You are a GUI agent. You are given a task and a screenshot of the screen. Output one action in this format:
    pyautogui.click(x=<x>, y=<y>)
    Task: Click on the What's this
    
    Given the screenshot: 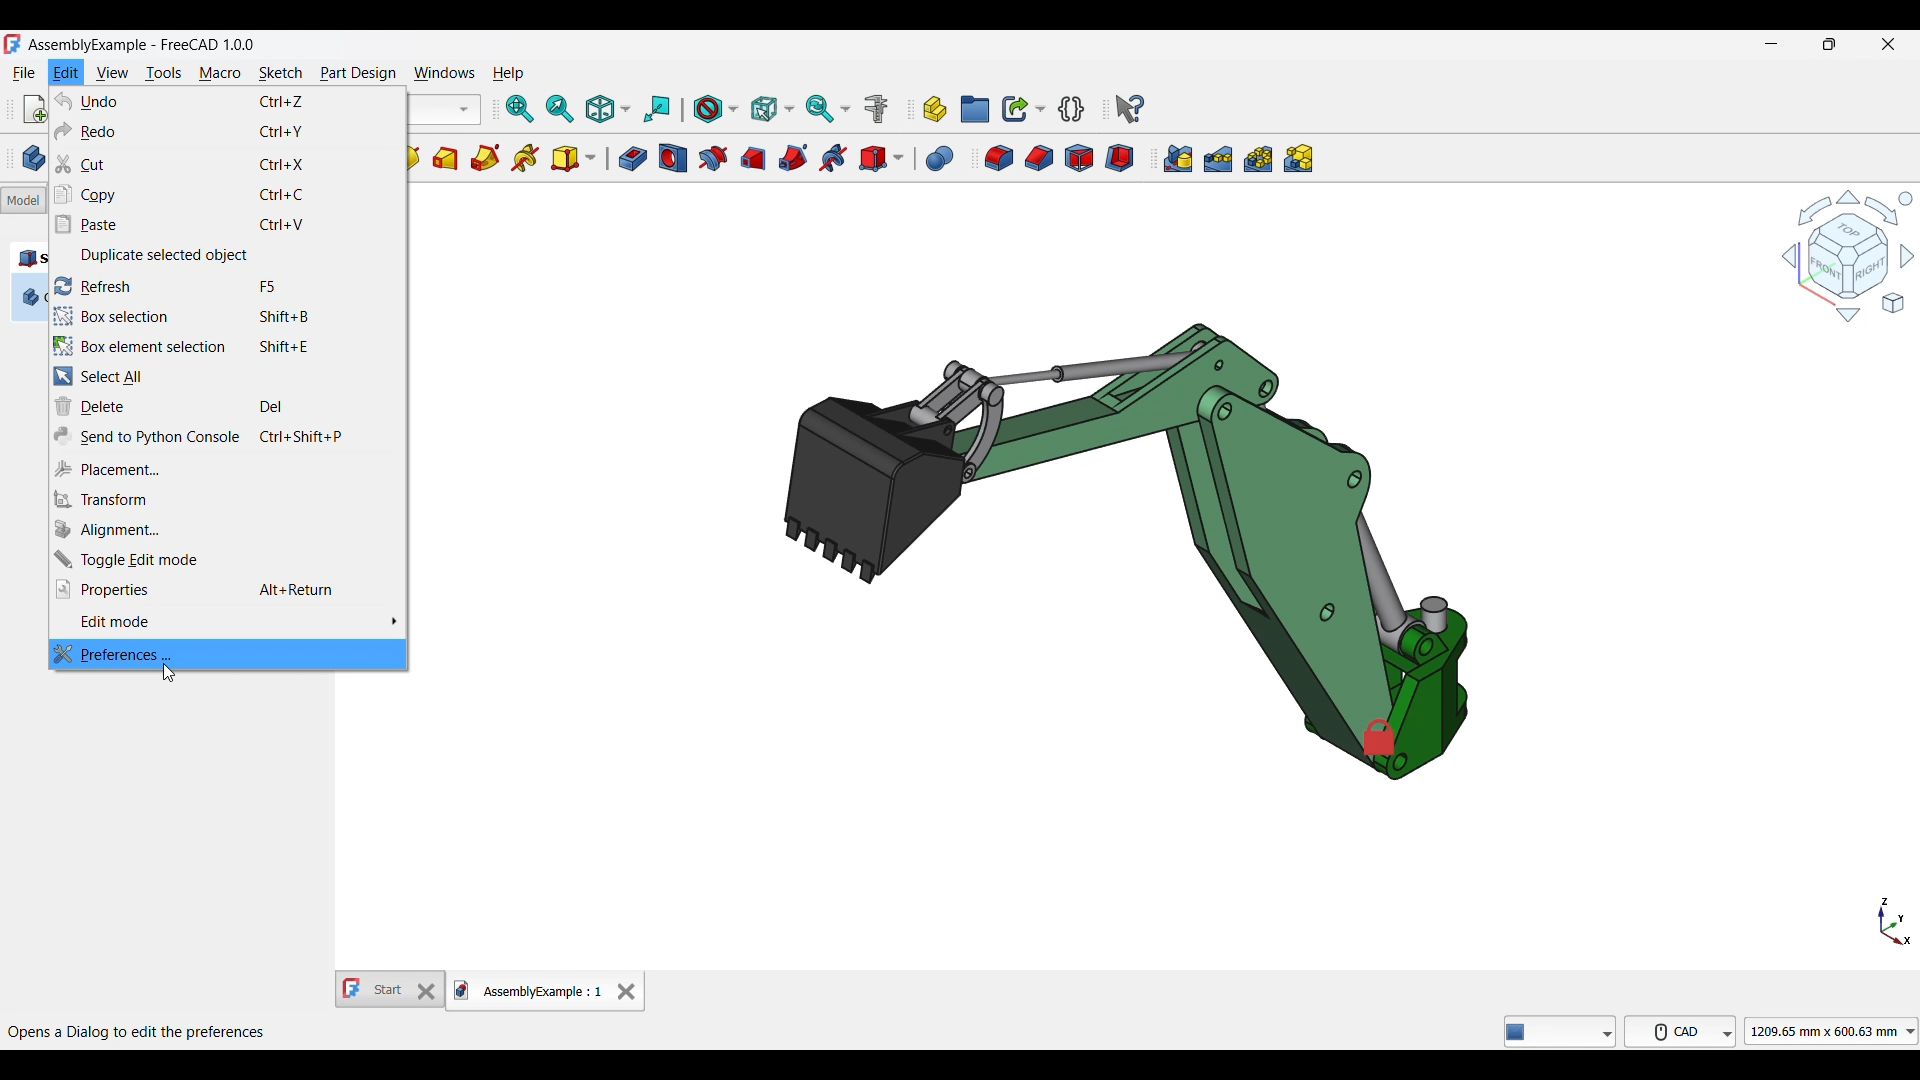 What is the action you would take?
    pyautogui.click(x=1130, y=109)
    